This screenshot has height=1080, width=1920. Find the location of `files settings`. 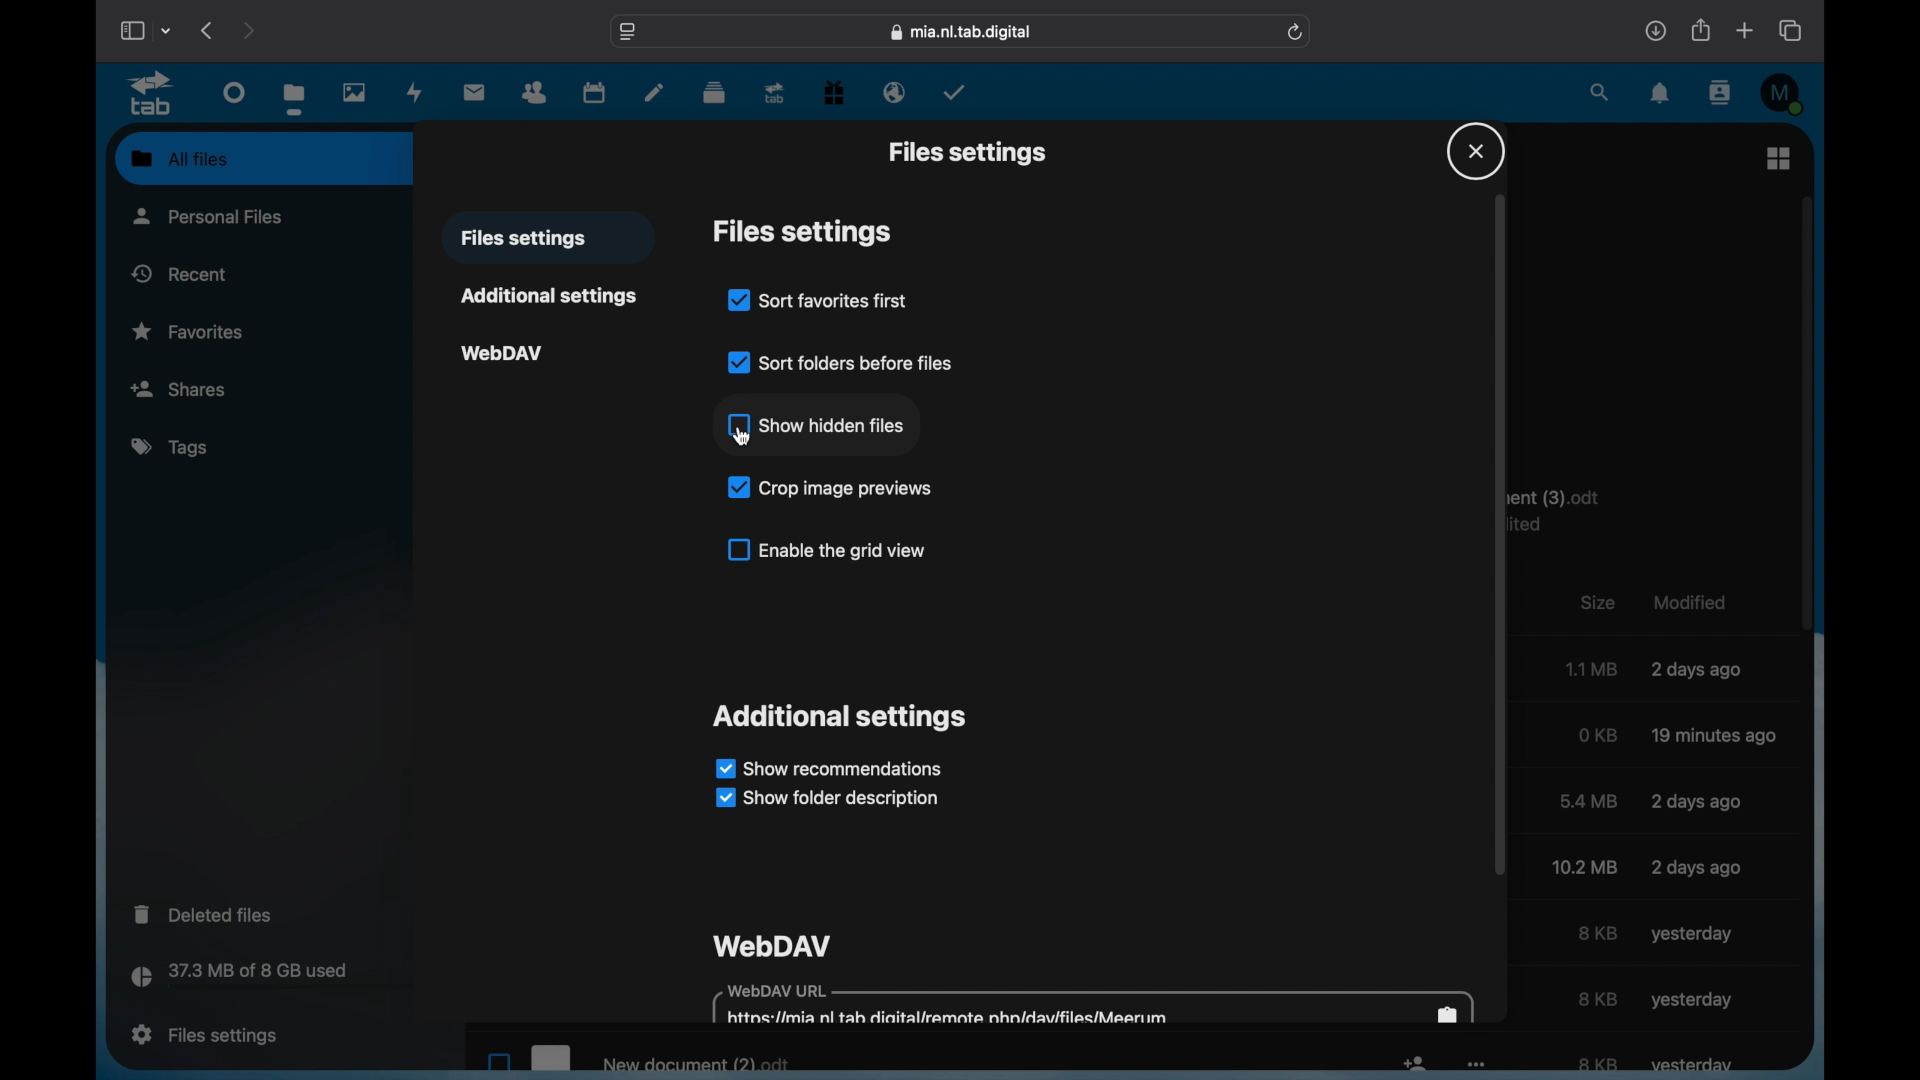

files settings is located at coordinates (523, 239).